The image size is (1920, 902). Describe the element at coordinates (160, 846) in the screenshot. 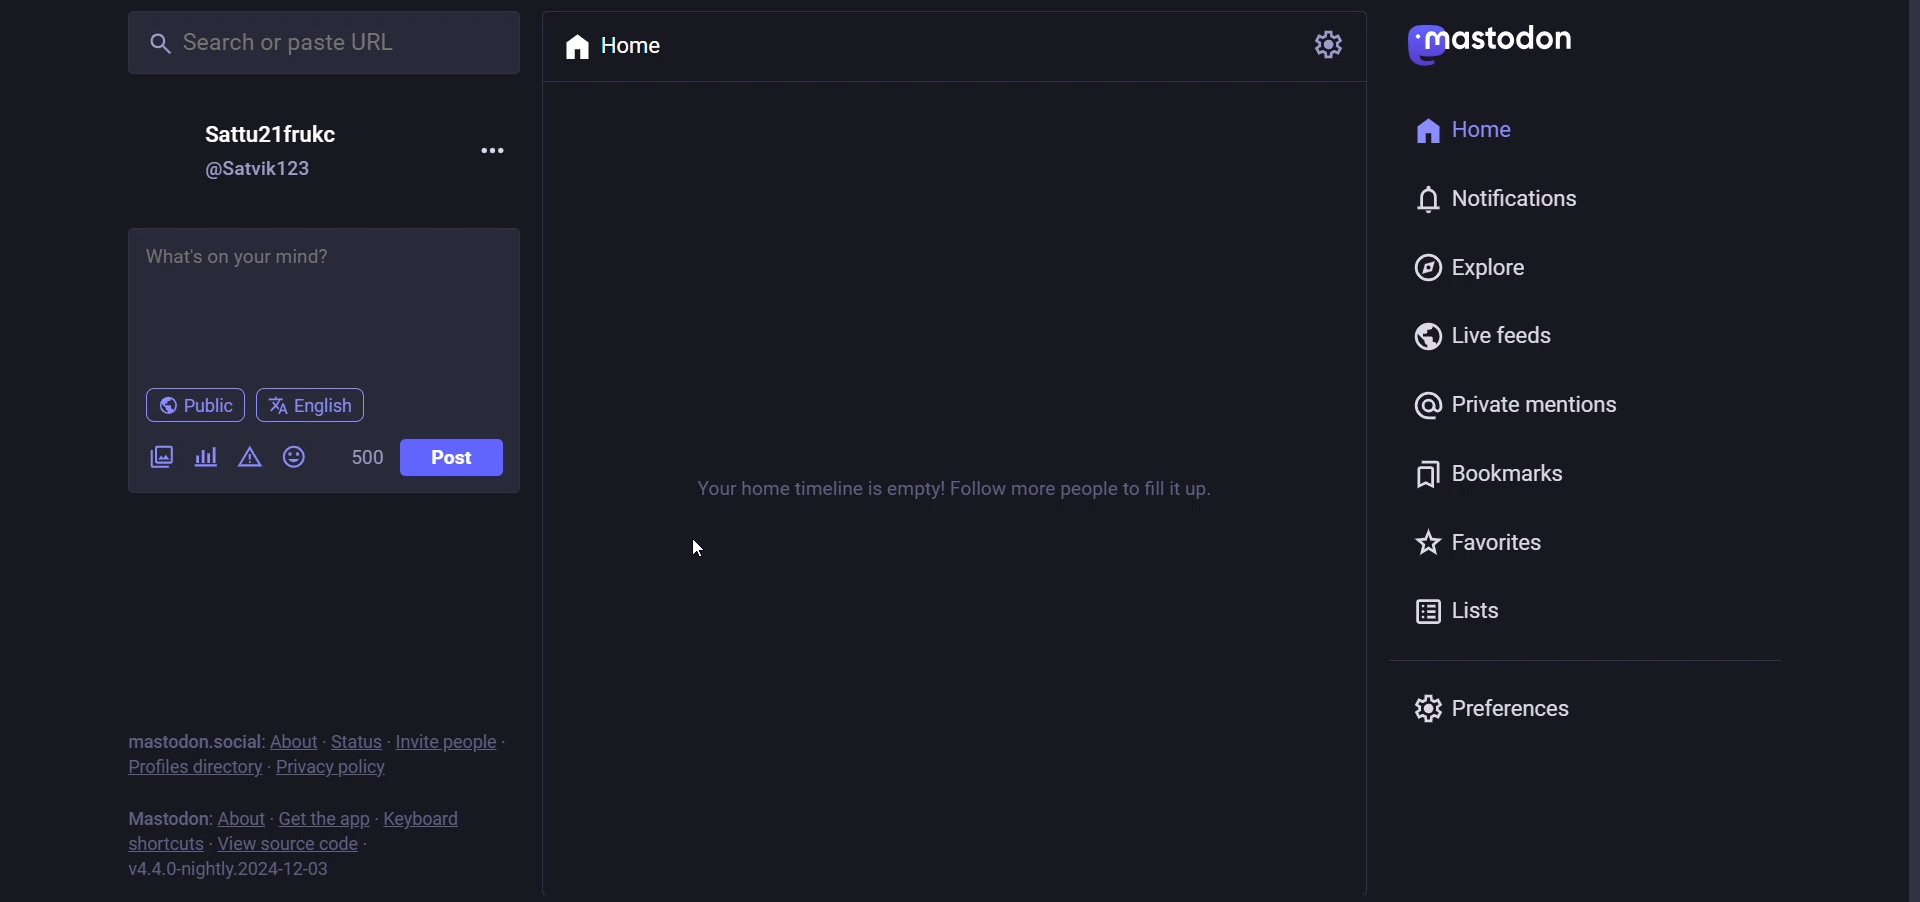

I see `shortcut` at that location.